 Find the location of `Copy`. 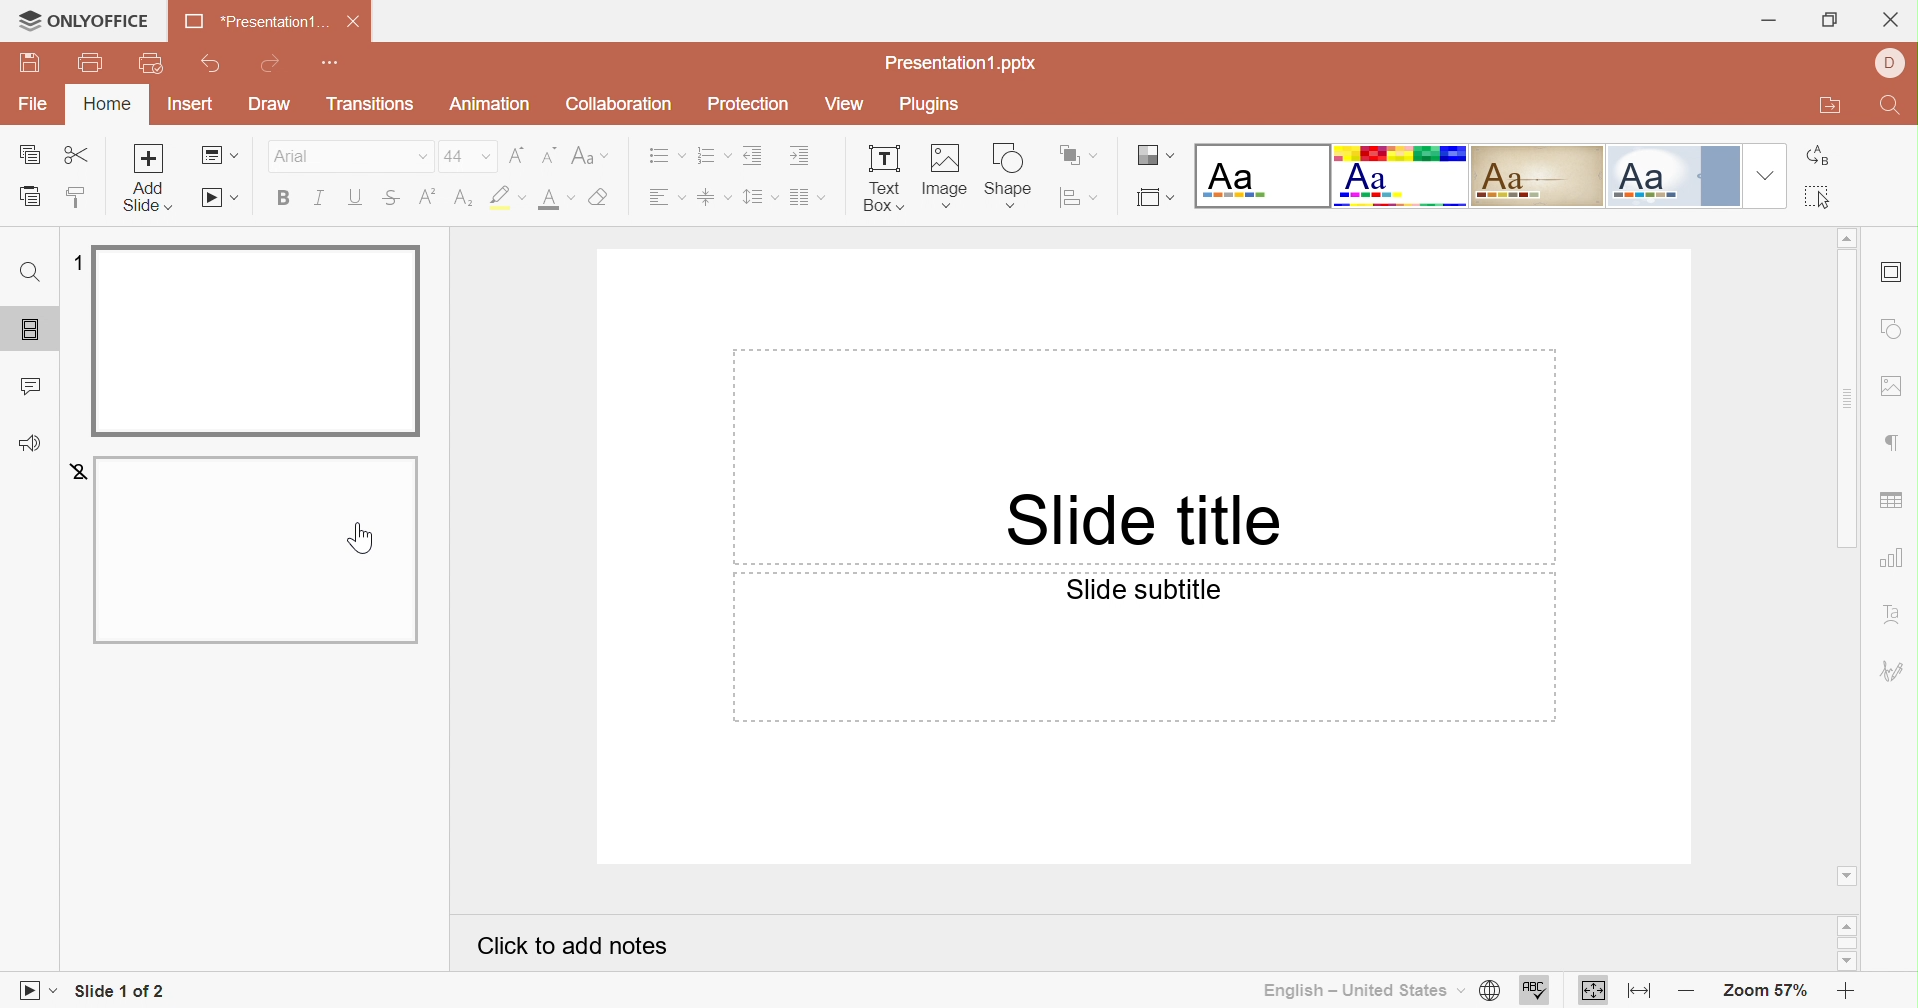

Copy is located at coordinates (29, 154).